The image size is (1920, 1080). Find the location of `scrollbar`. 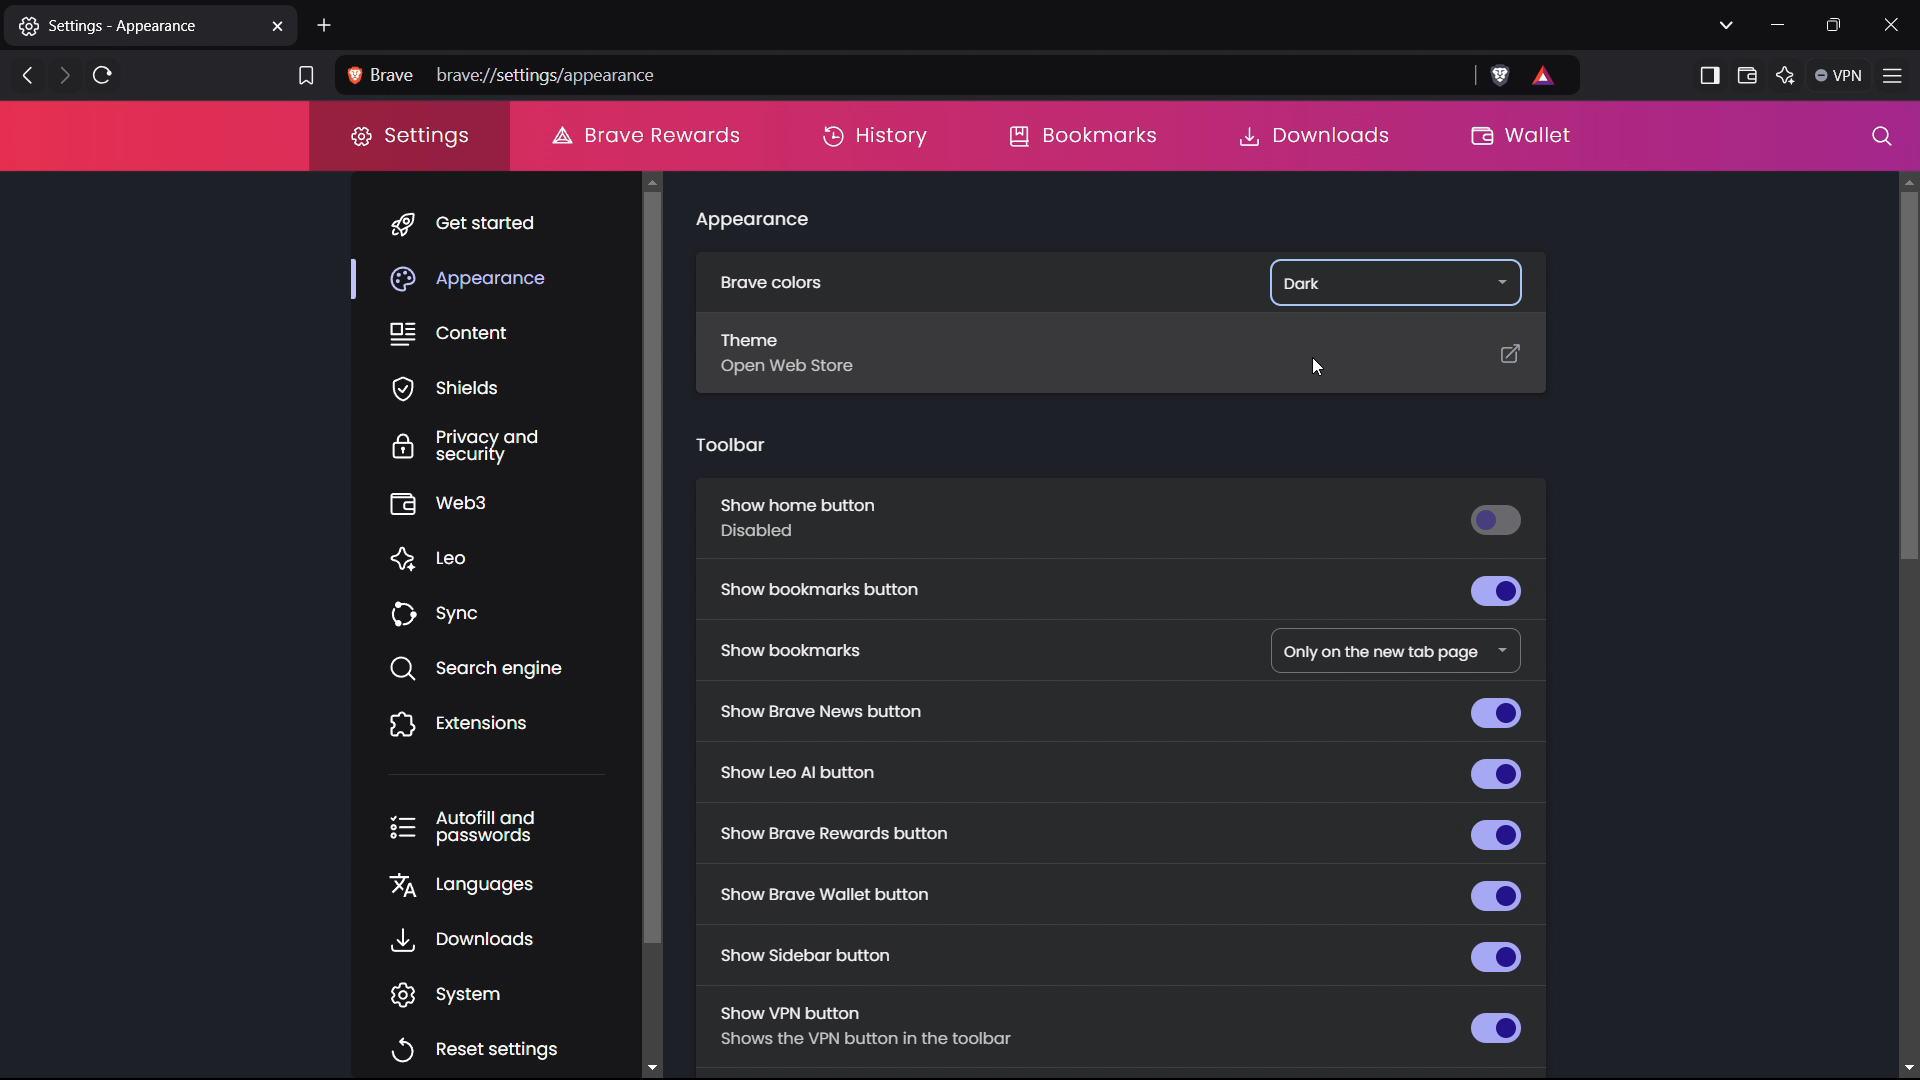

scrollbar is located at coordinates (671, 566).